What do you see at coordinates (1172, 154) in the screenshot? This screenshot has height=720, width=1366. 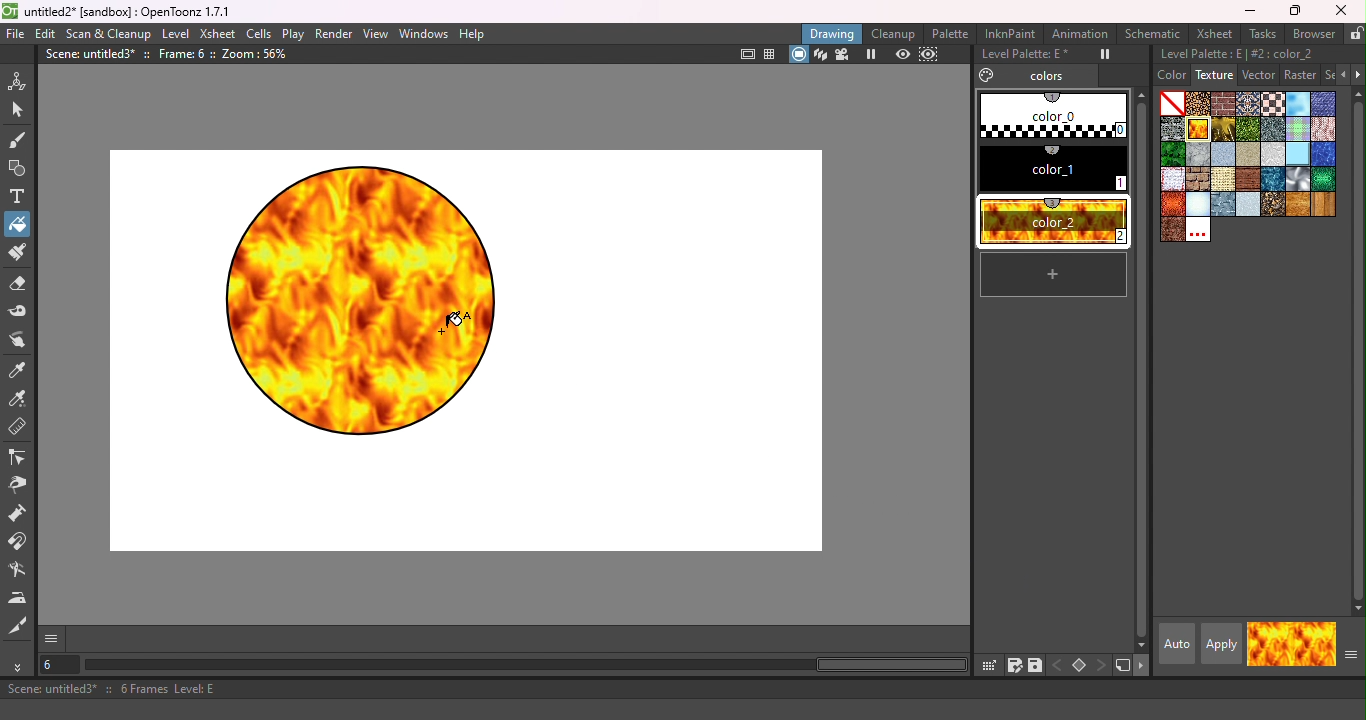 I see `leaves.bmp` at bounding box center [1172, 154].